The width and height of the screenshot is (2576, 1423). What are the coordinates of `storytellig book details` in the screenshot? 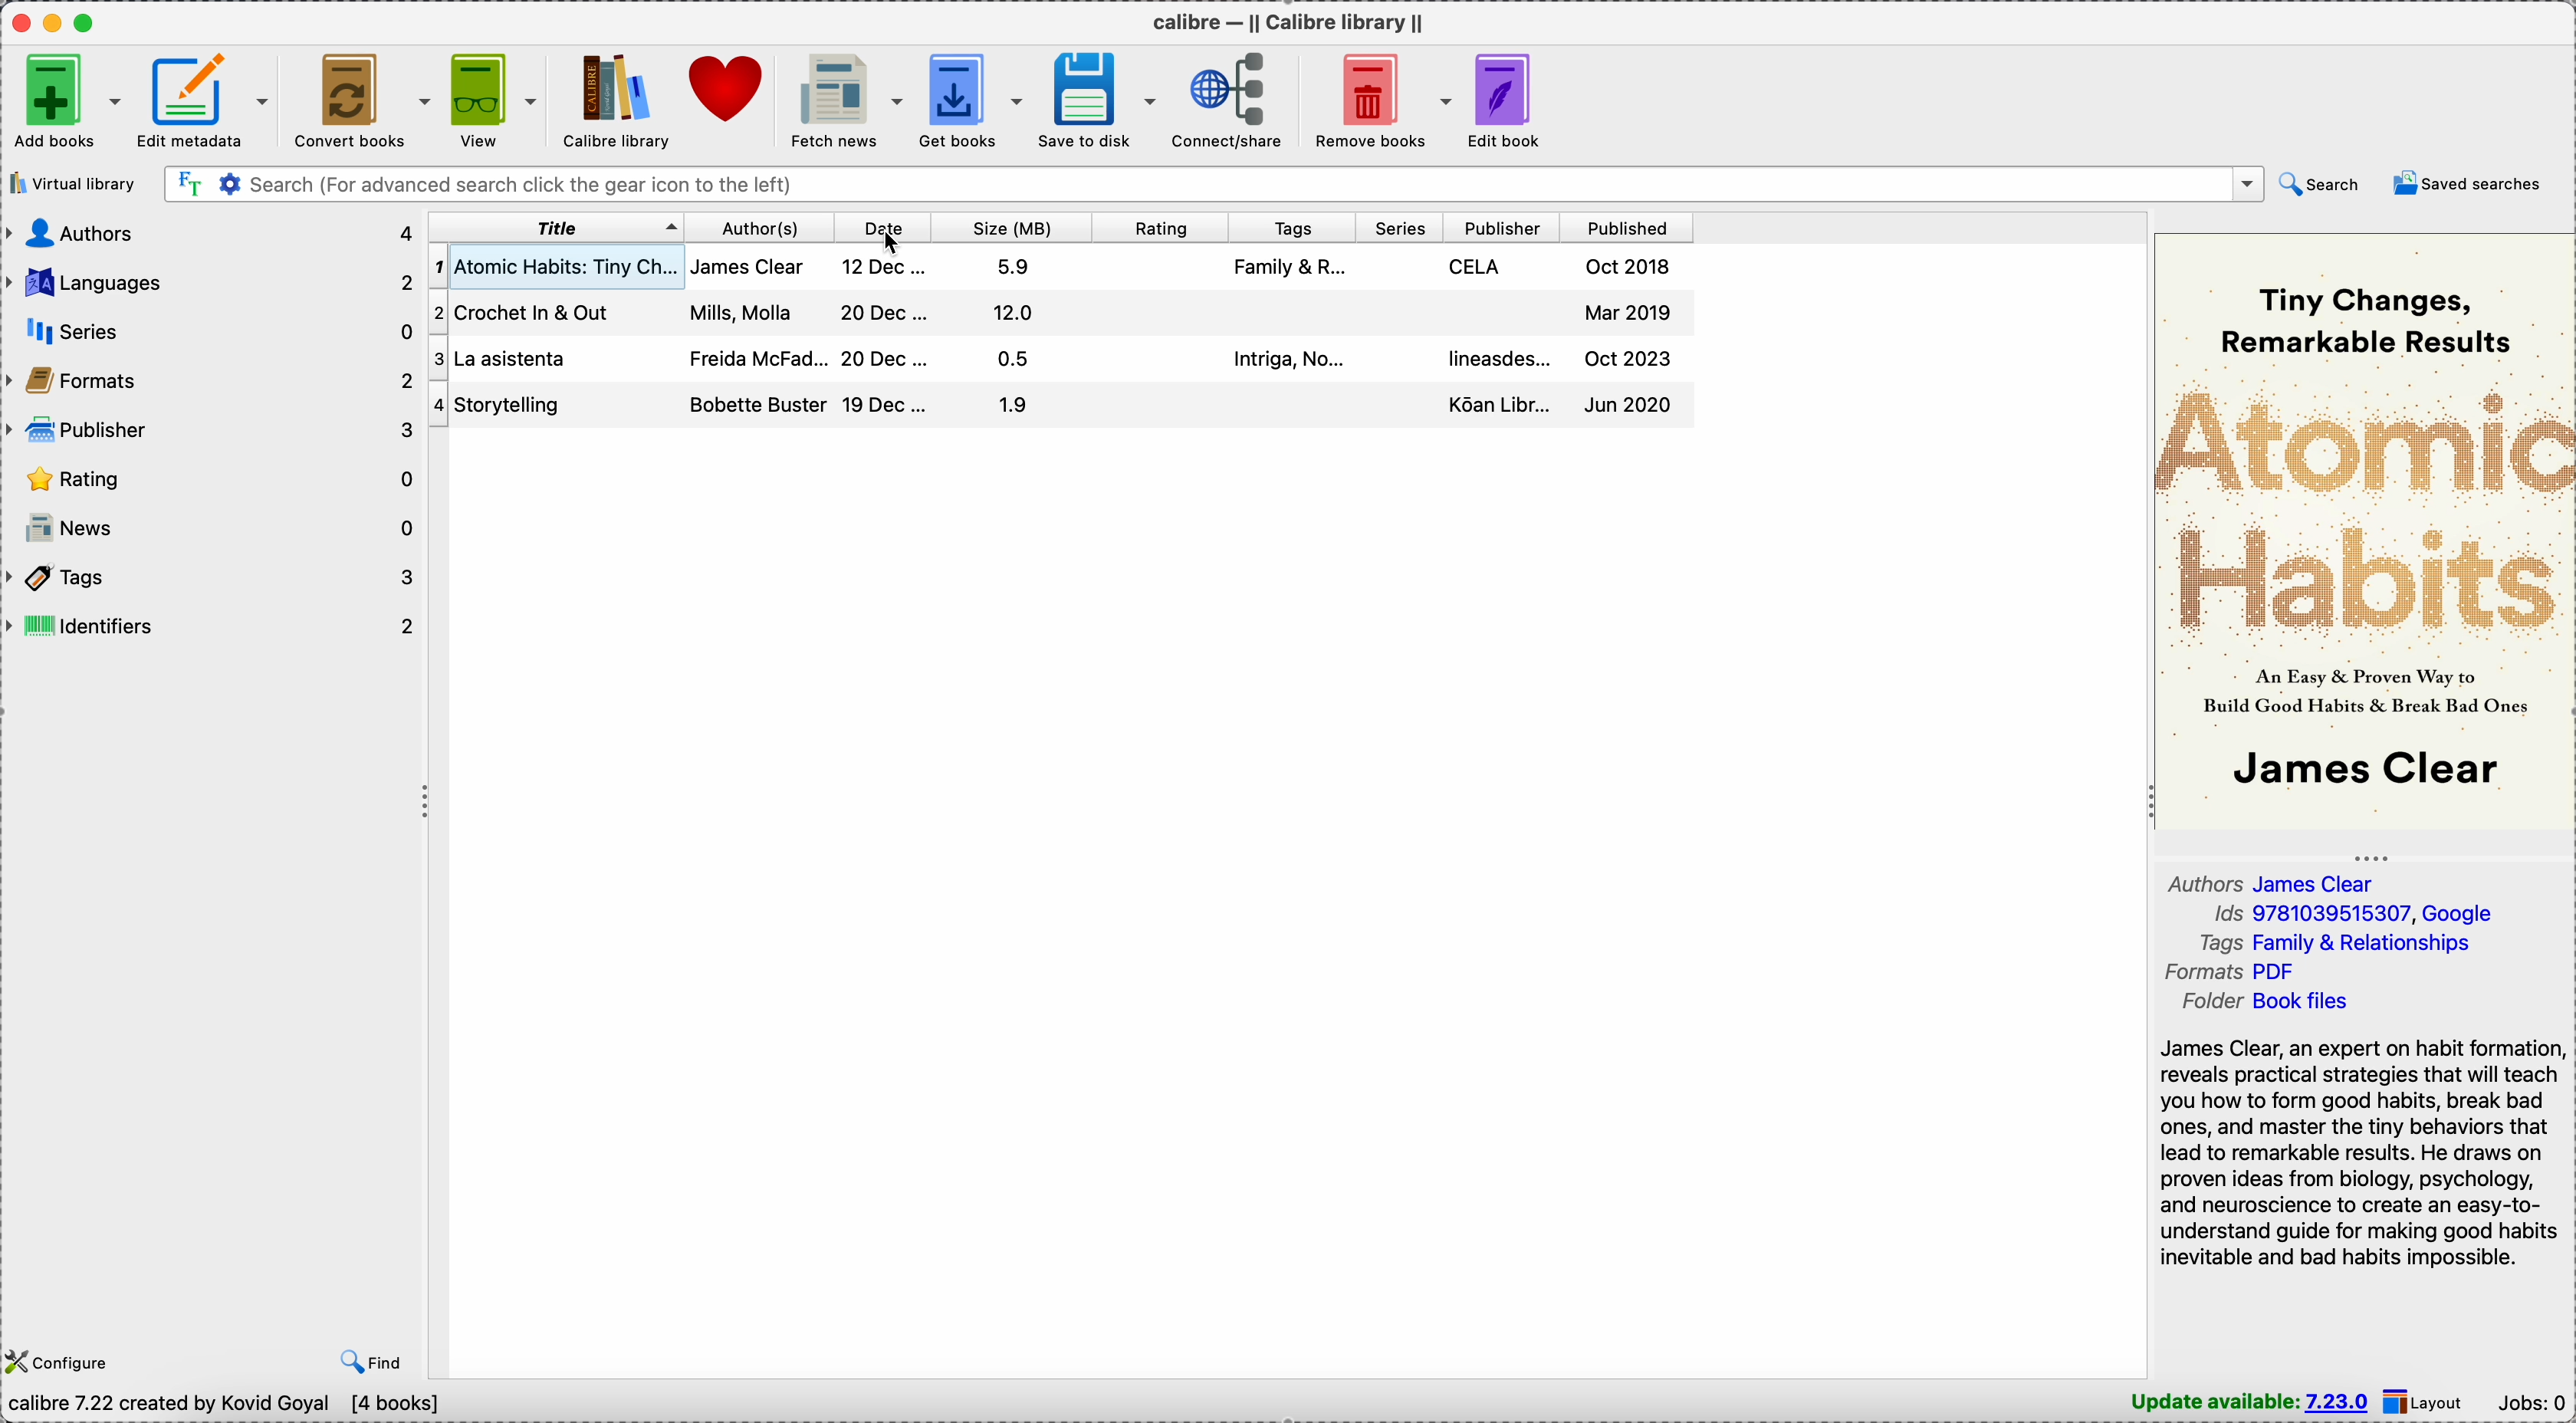 It's located at (1059, 406).